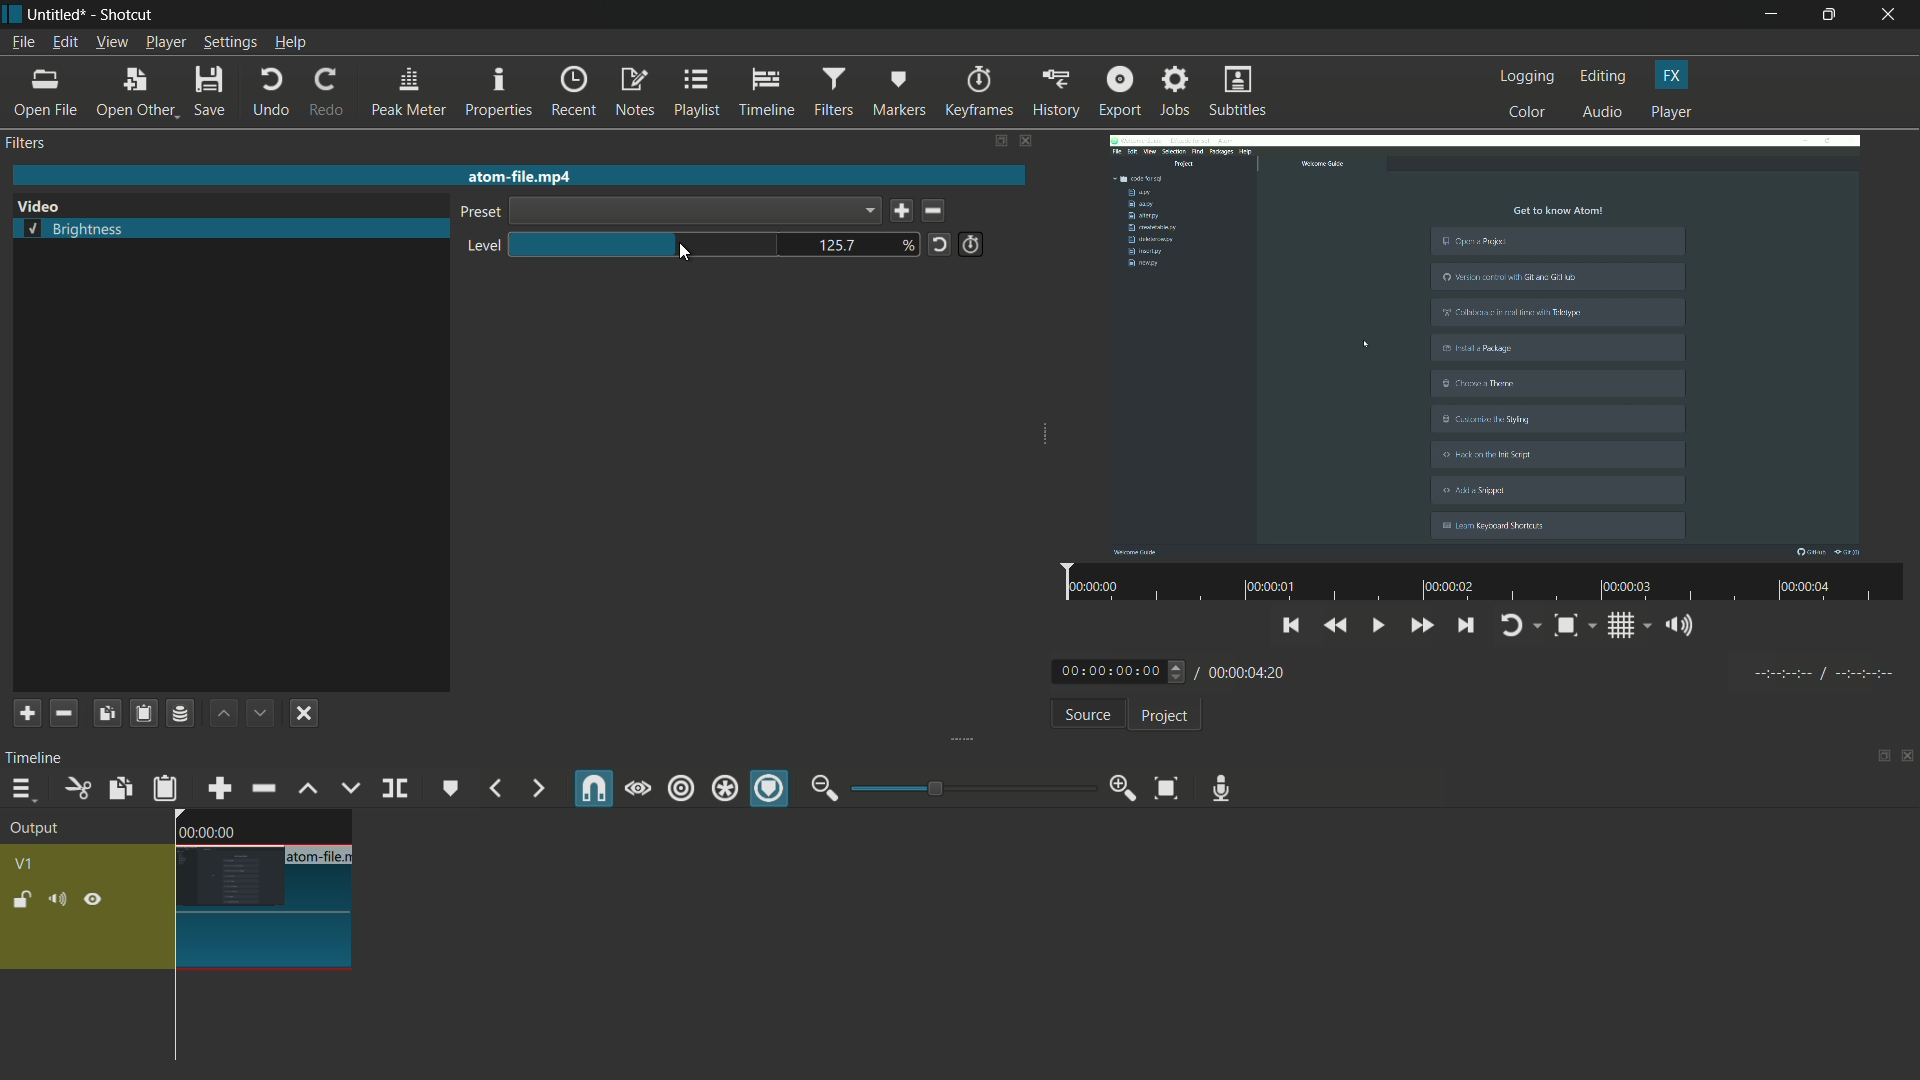  What do you see at coordinates (1028, 143) in the screenshot?
I see `close filter pane` at bounding box center [1028, 143].